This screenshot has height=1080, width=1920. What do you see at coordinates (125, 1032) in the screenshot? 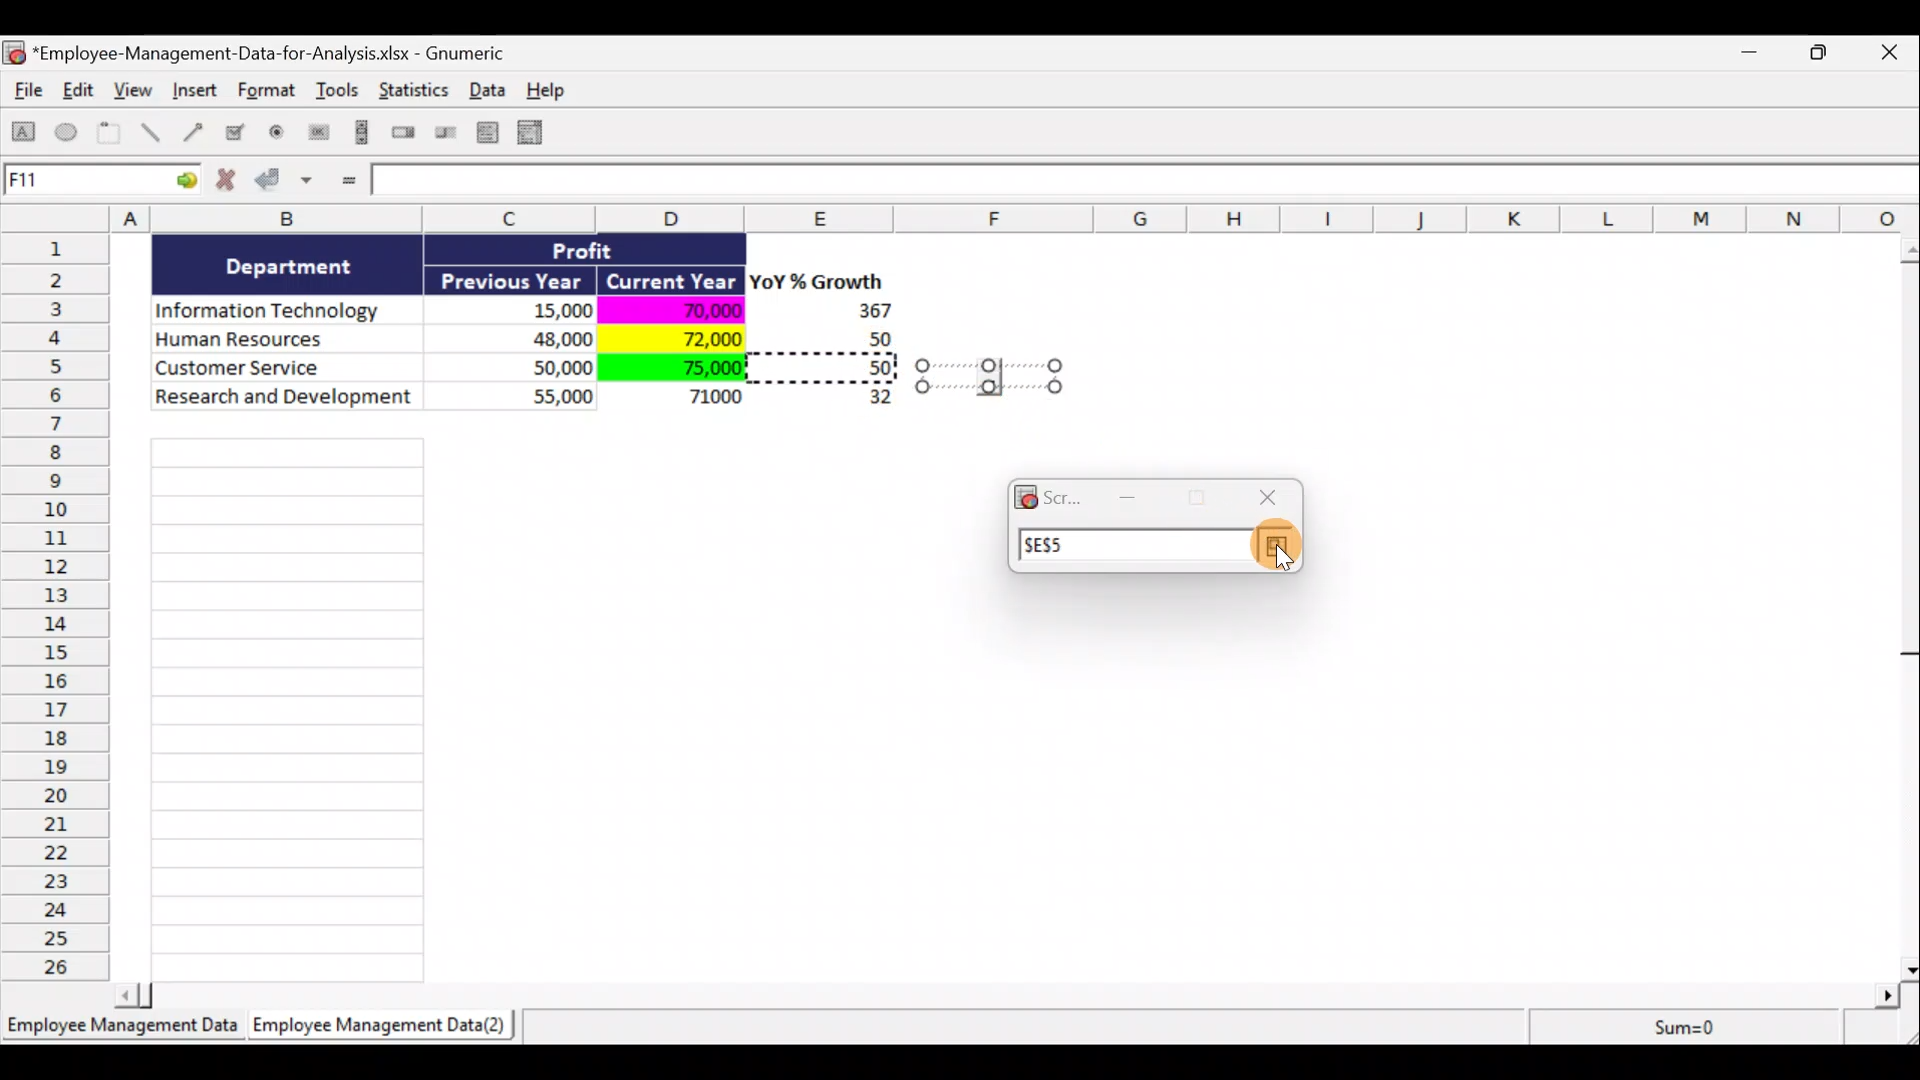
I see `Sheet 1` at bounding box center [125, 1032].